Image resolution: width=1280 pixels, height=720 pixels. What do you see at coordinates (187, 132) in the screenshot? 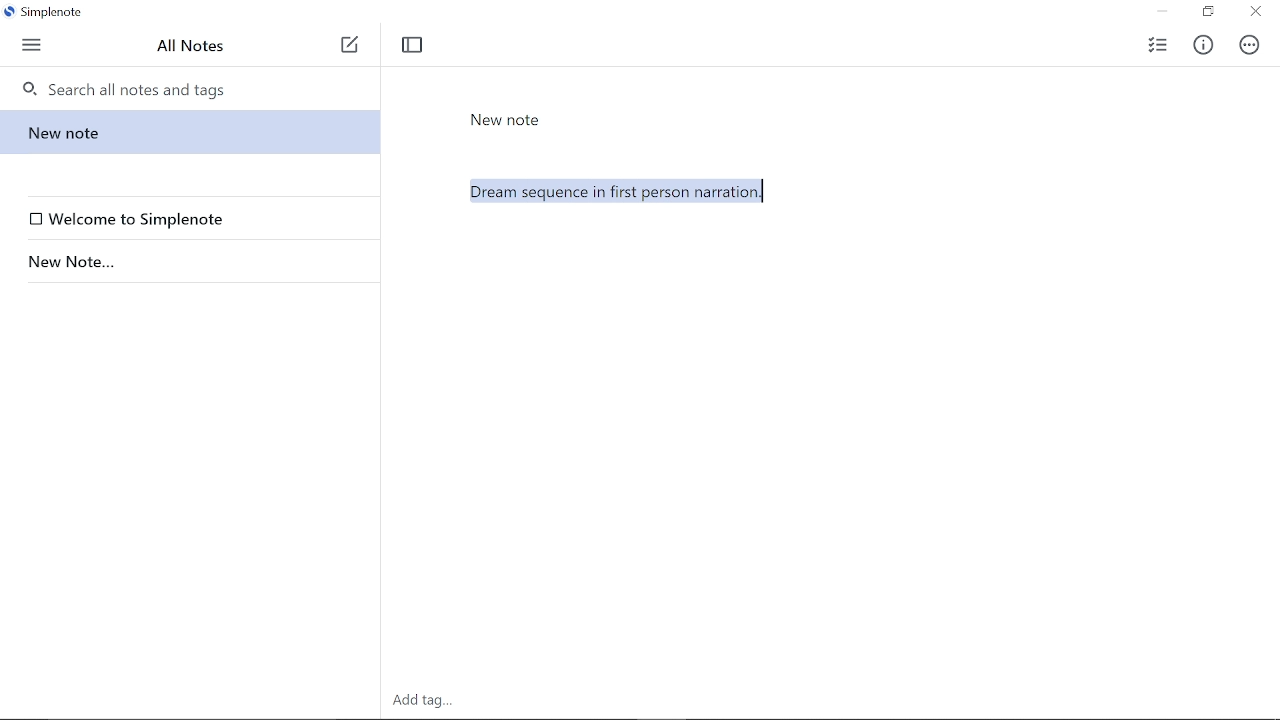
I see `New note` at bounding box center [187, 132].